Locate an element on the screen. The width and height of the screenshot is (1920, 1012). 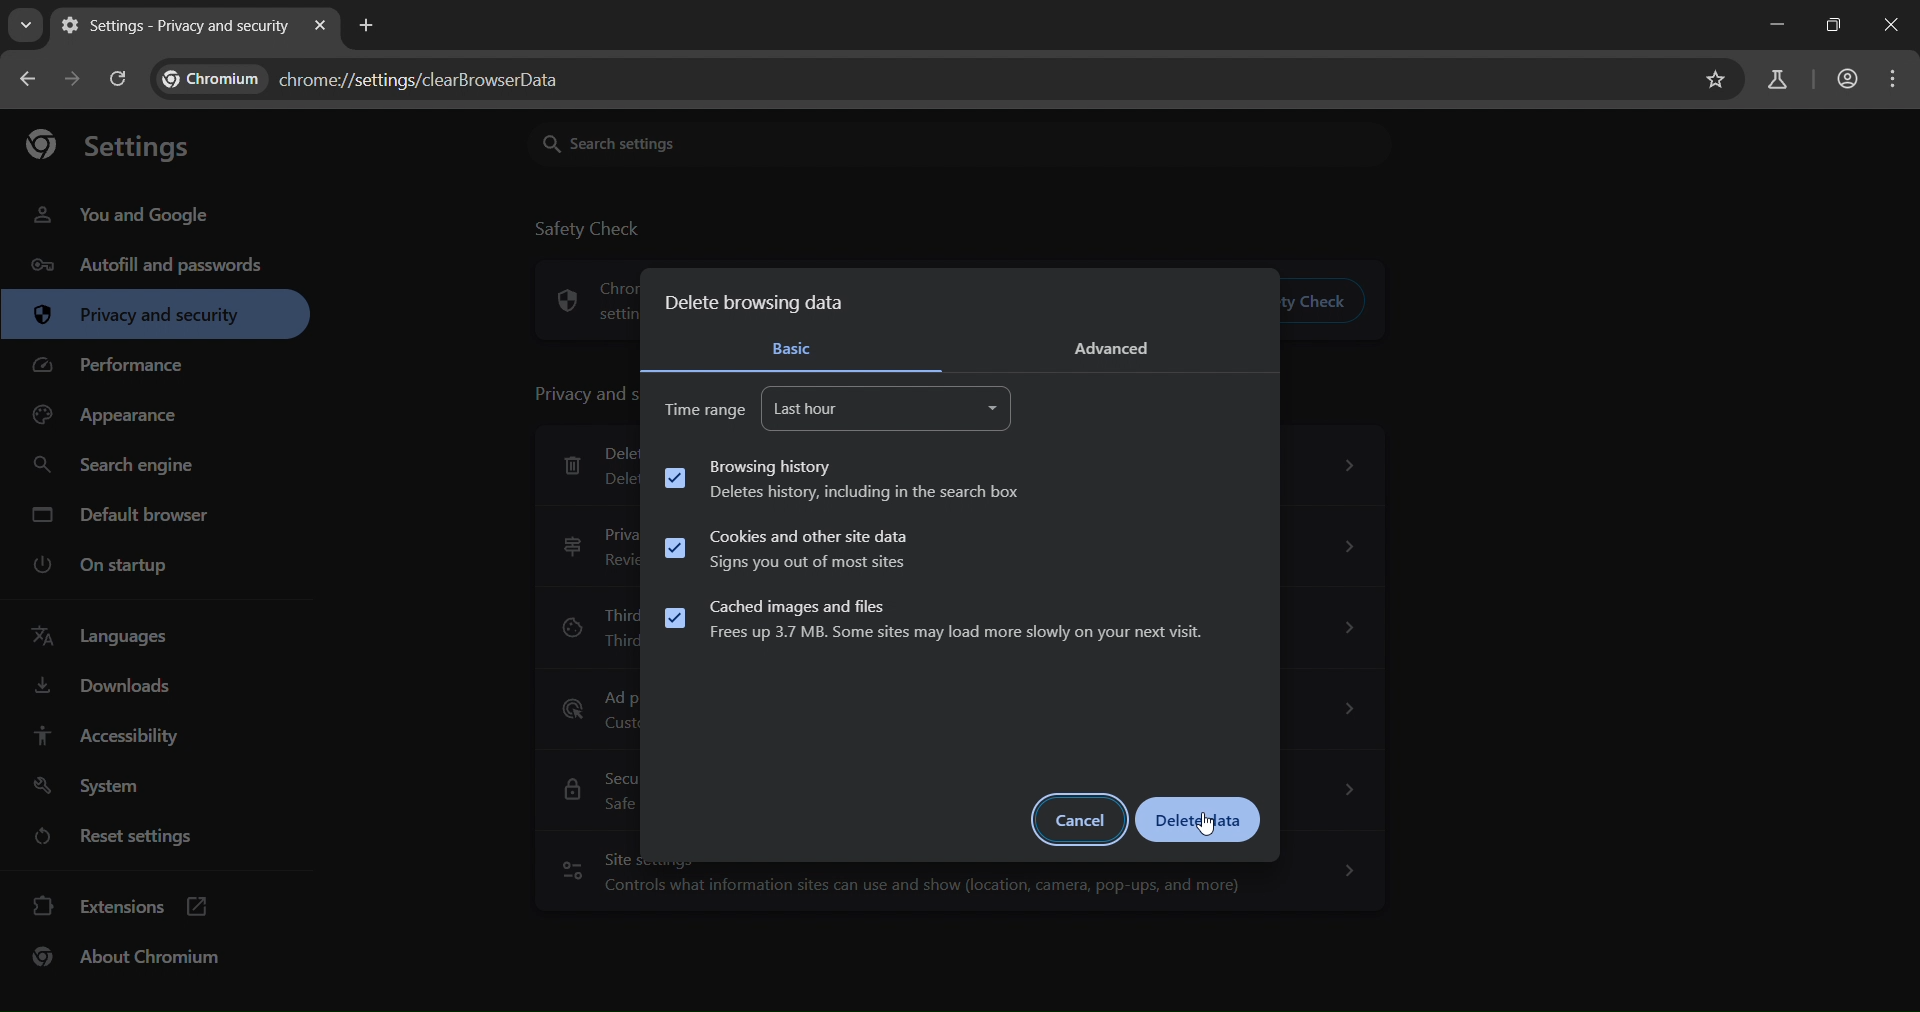
delete browsing data is located at coordinates (755, 304).